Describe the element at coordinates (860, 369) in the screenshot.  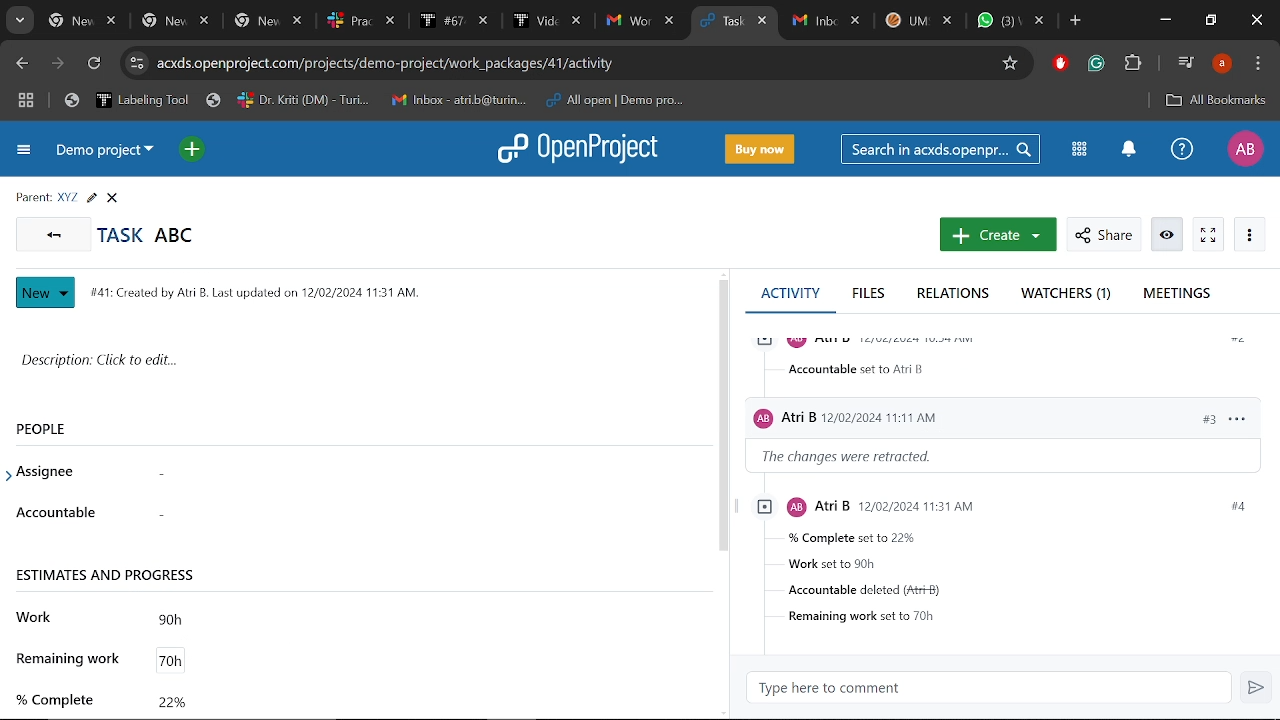
I see `accountable` at that location.